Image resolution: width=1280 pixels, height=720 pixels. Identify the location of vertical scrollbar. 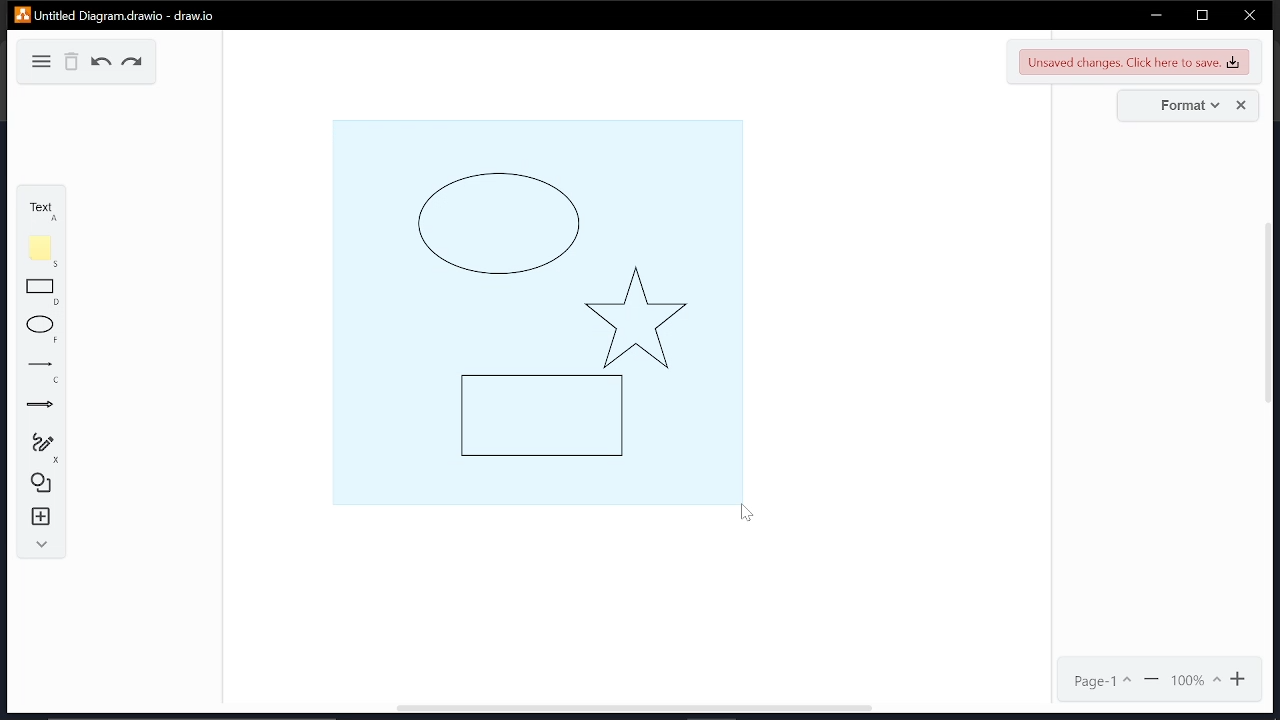
(1272, 314).